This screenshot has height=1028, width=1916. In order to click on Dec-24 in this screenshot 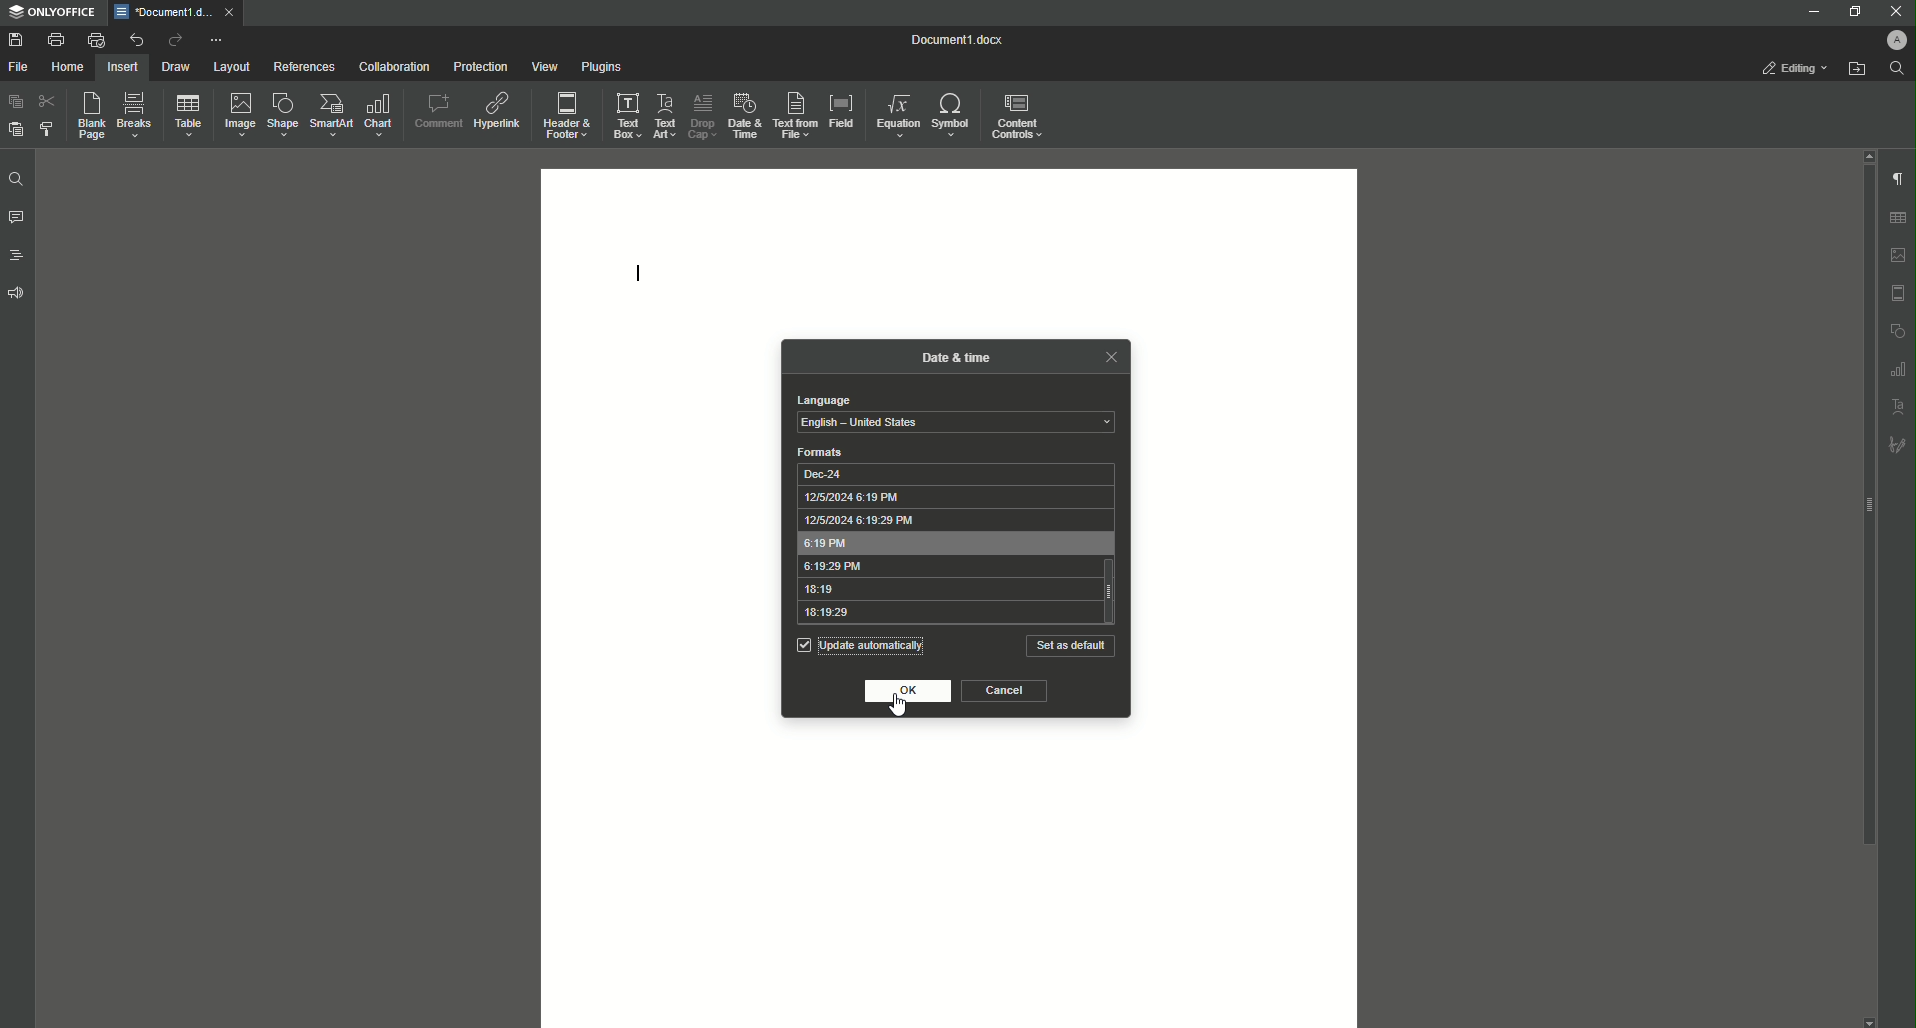, I will do `click(946, 473)`.